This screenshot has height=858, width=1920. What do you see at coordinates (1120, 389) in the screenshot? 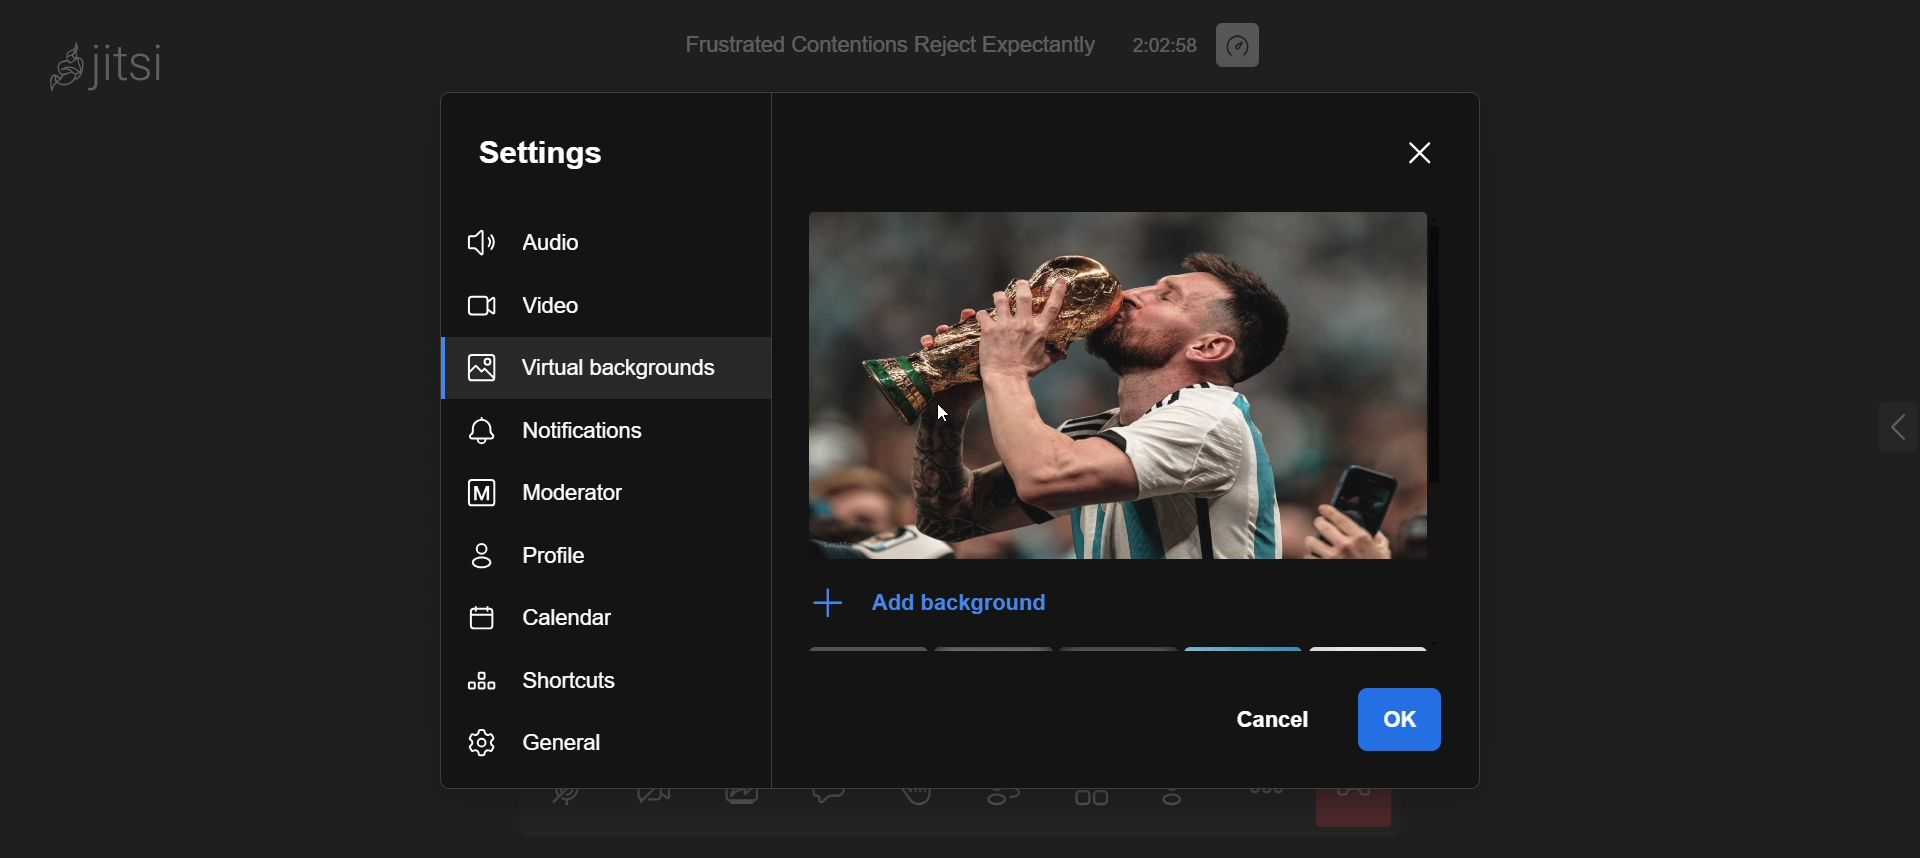
I see `added a custom virtual background` at bounding box center [1120, 389].